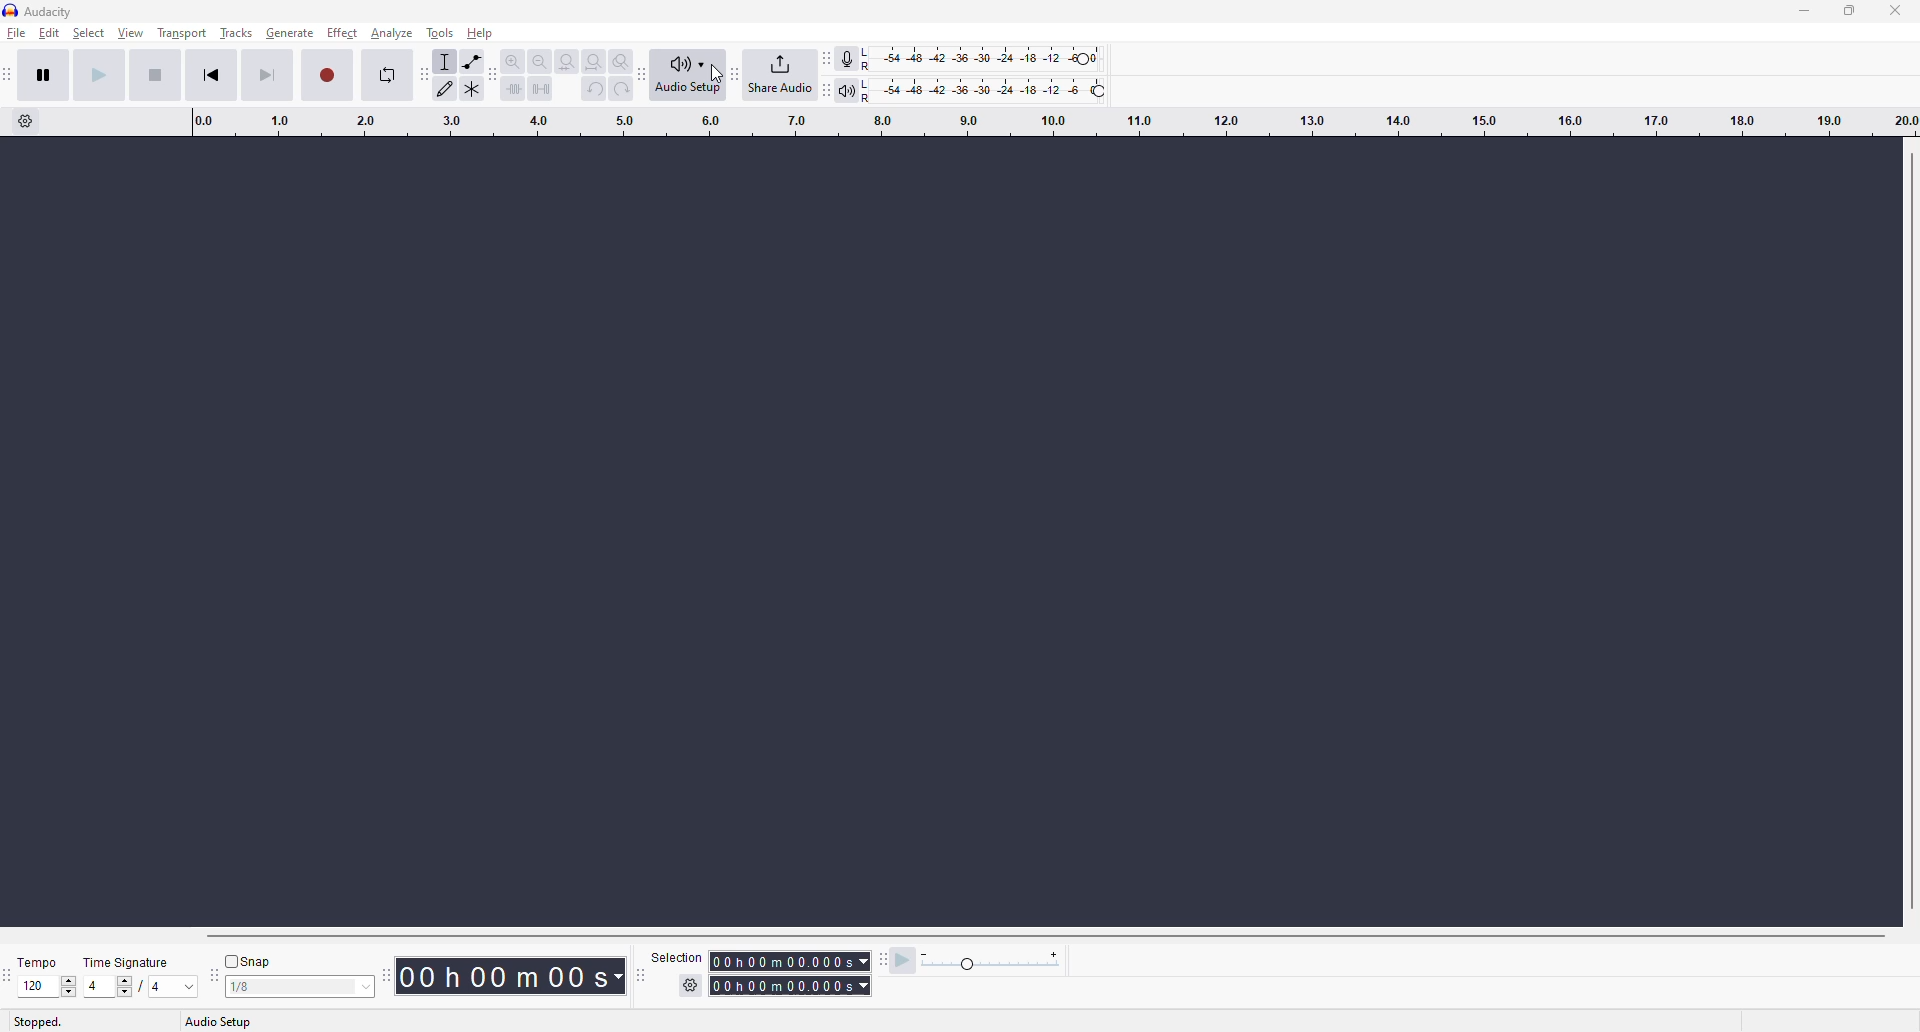  Describe the element at coordinates (327, 74) in the screenshot. I see `record` at that location.